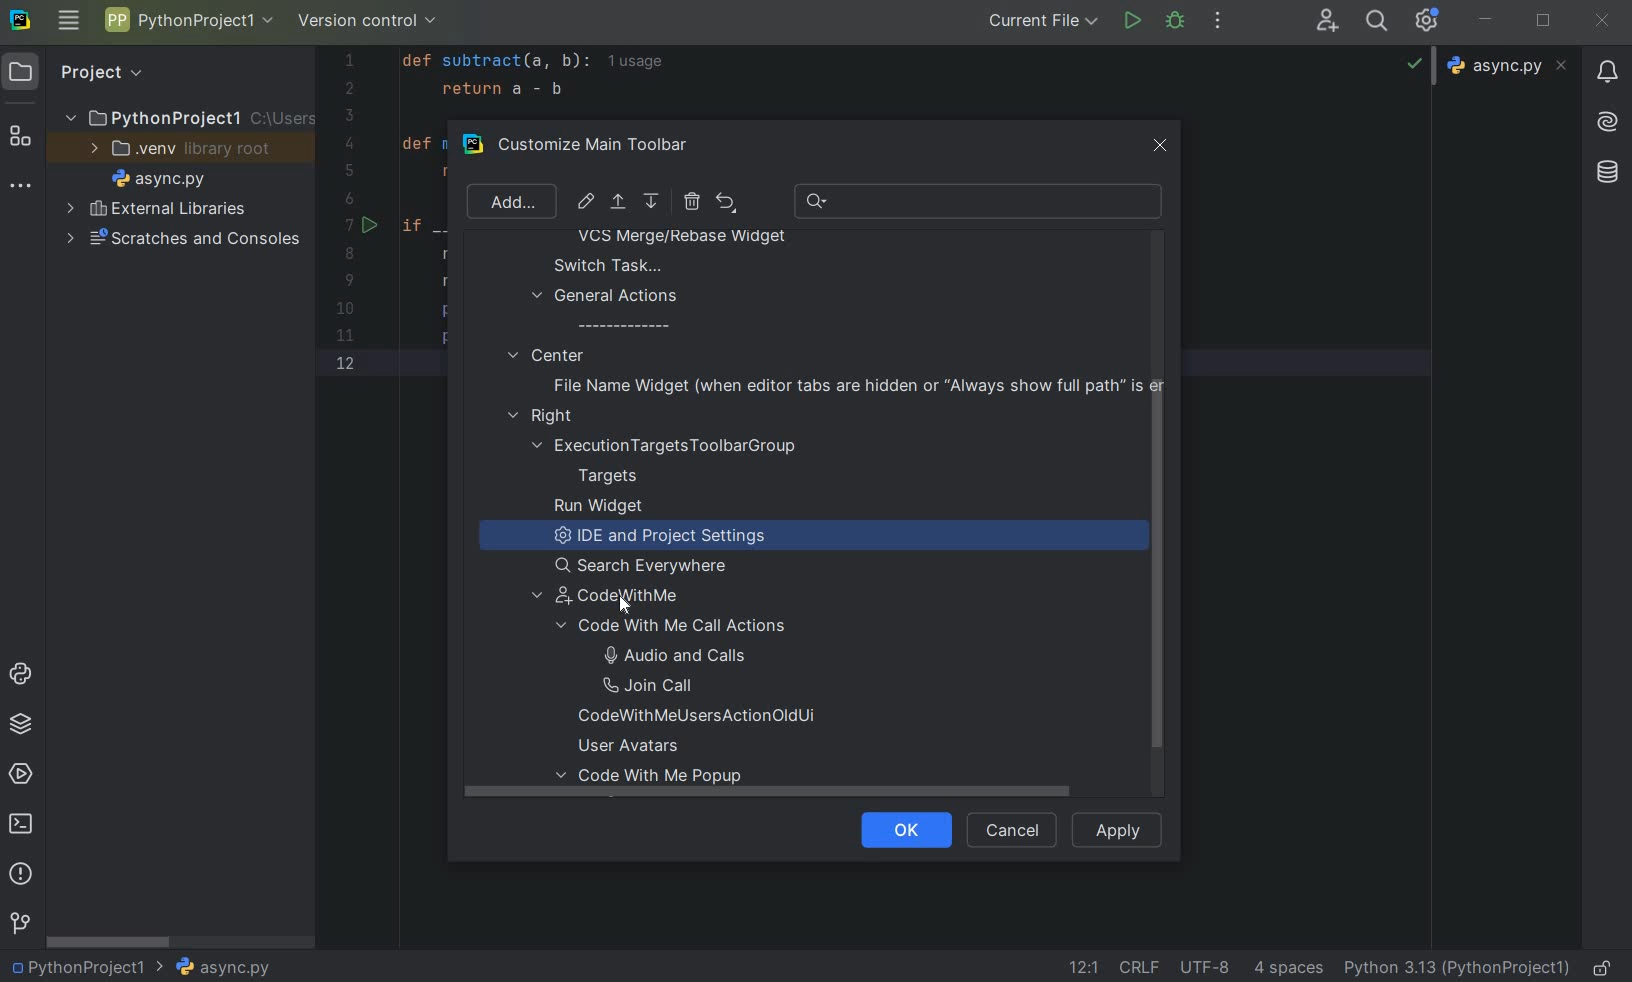  I want to click on REMOVE, so click(691, 201).